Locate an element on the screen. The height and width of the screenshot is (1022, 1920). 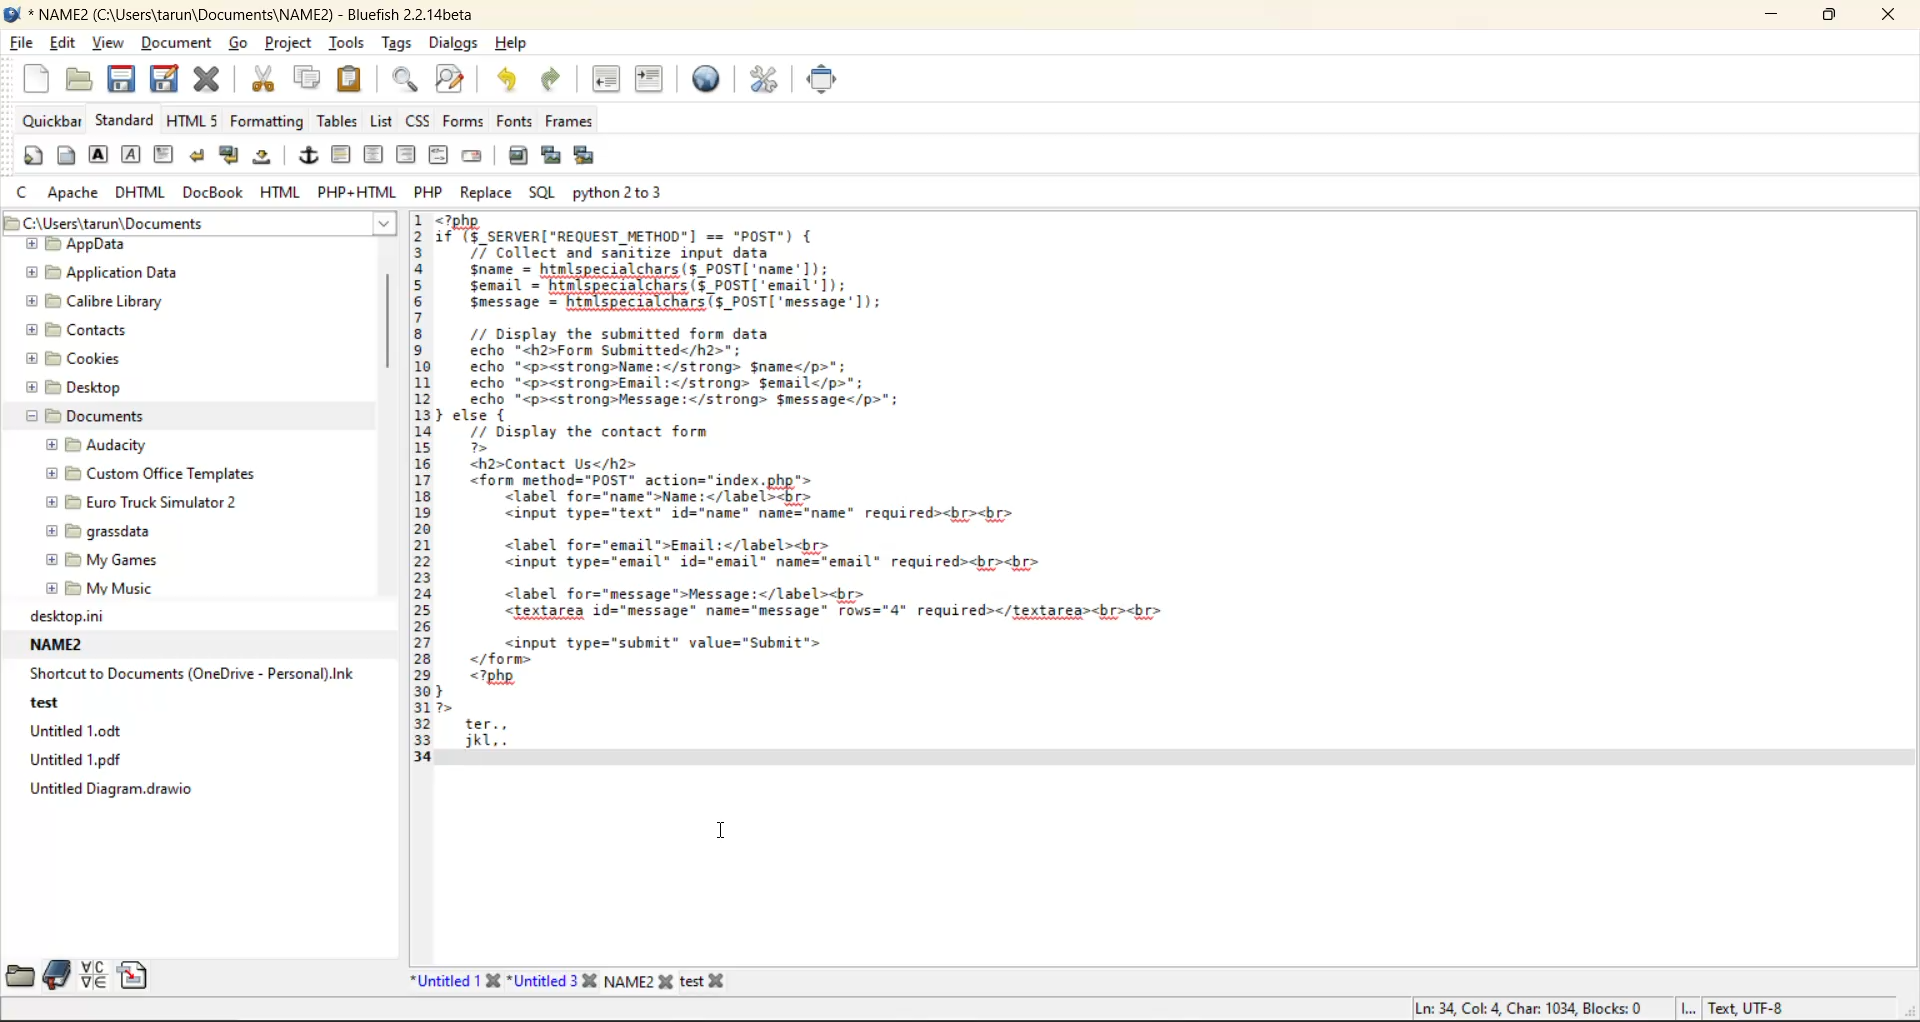
fullscreen is located at coordinates (828, 80).